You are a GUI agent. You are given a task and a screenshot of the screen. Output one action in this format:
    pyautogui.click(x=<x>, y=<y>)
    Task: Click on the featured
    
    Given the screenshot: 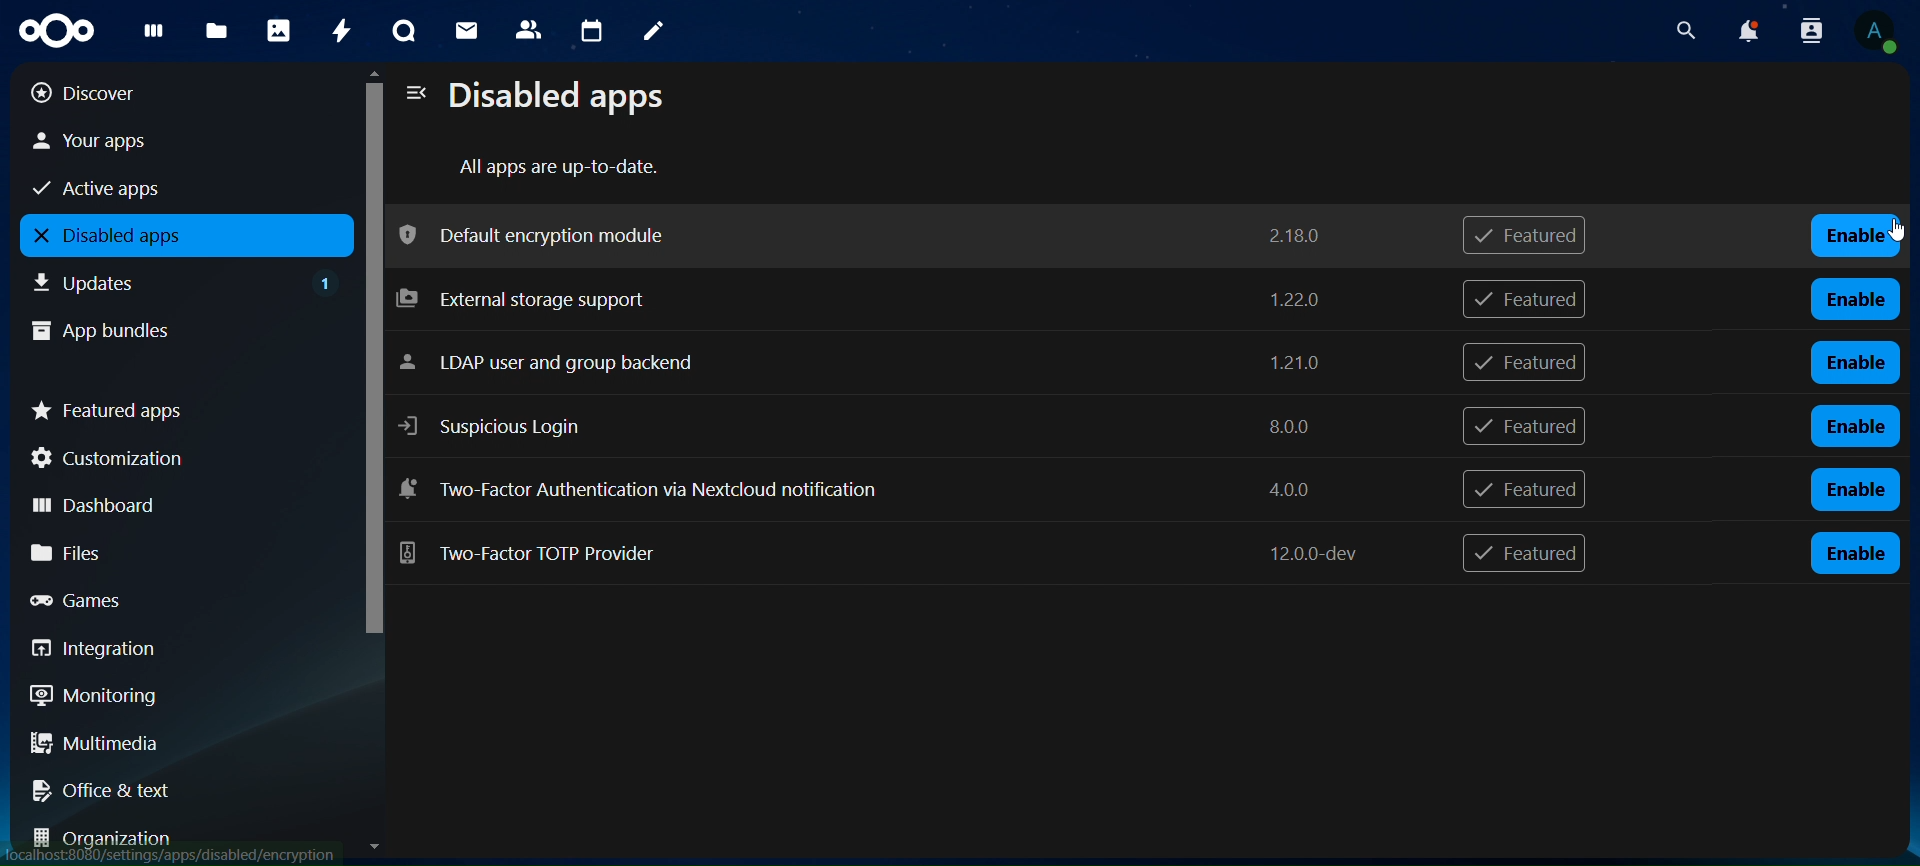 What is the action you would take?
    pyautogui.click(x=1527, y=363)
    